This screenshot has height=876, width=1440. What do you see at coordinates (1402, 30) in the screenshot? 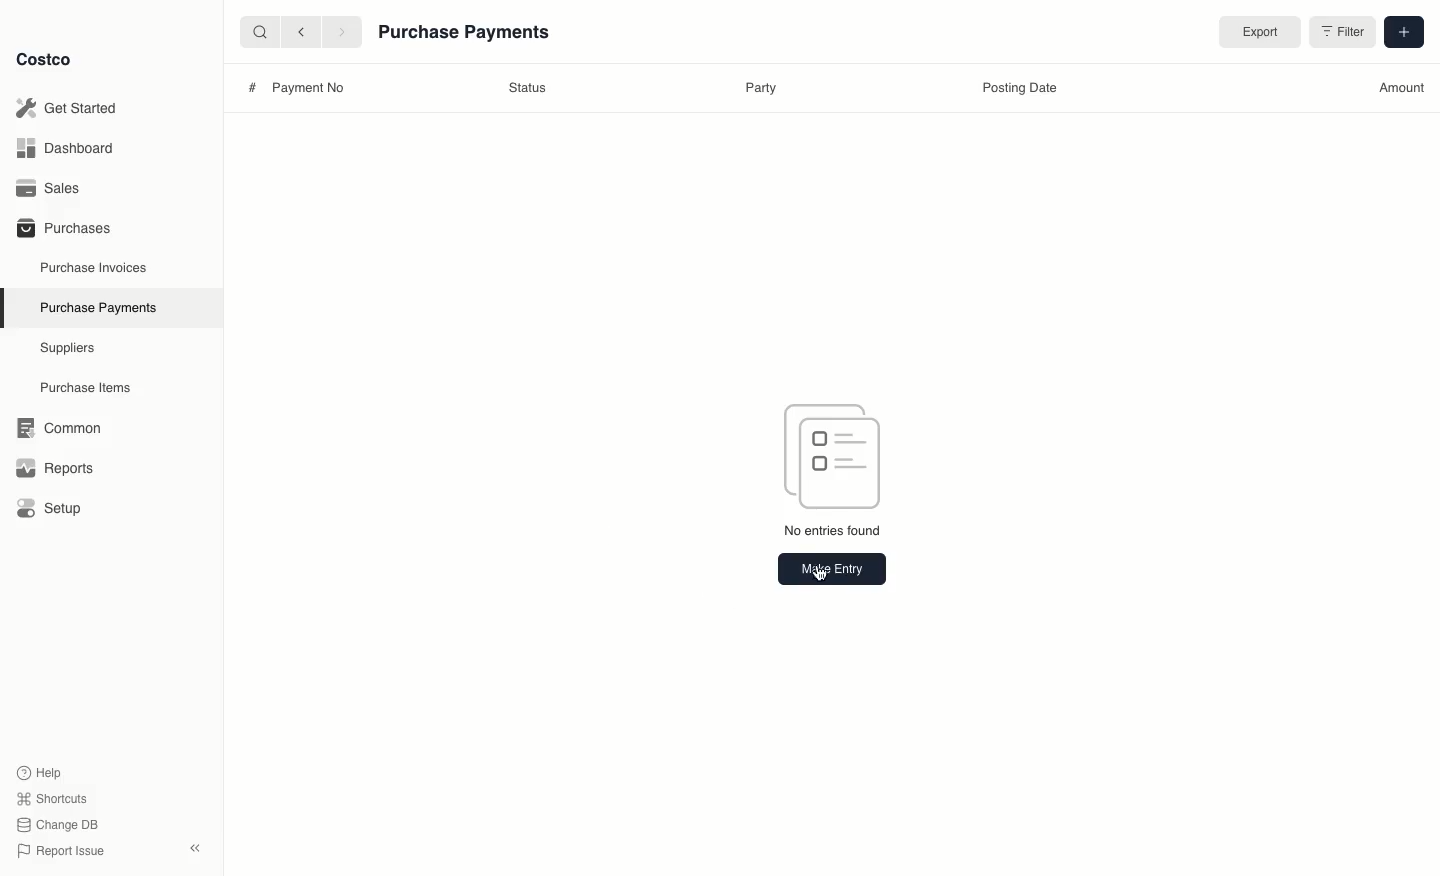
I see `Add` at bounding box center [1402, 30].